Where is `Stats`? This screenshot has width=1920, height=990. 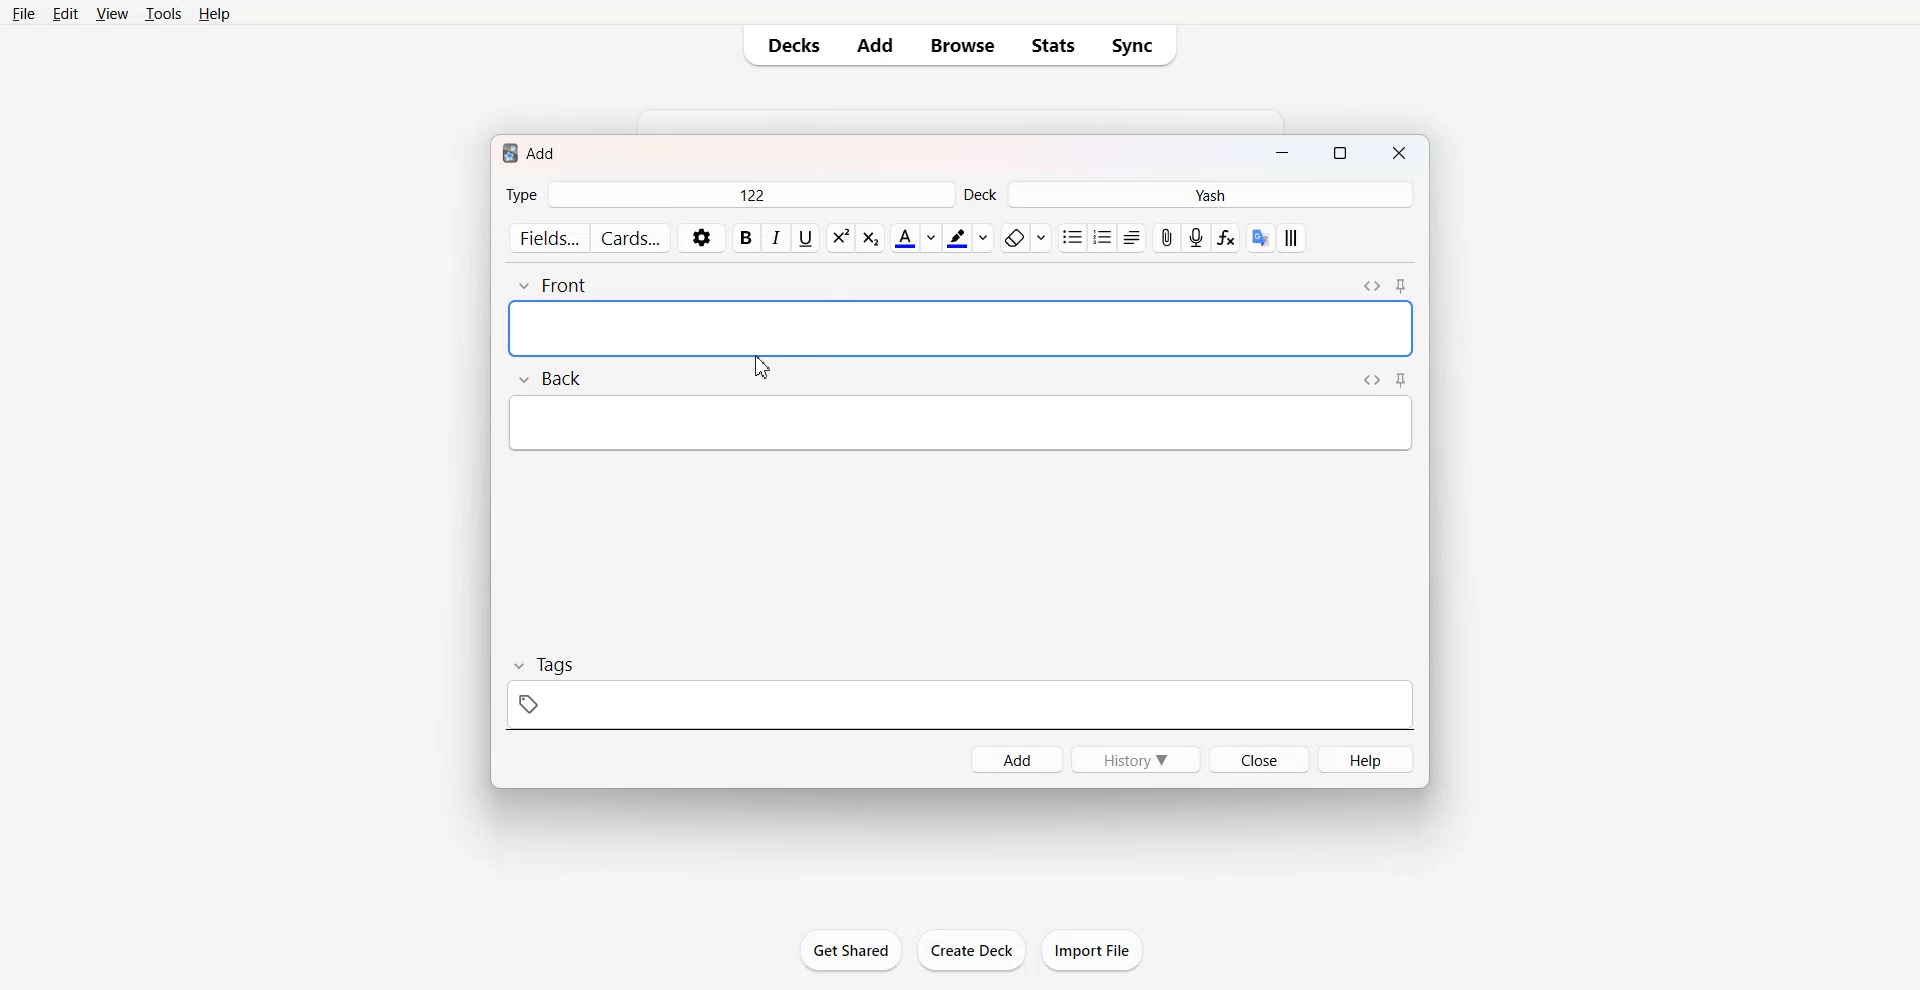 Stats is located at coordinates (1053, 45).